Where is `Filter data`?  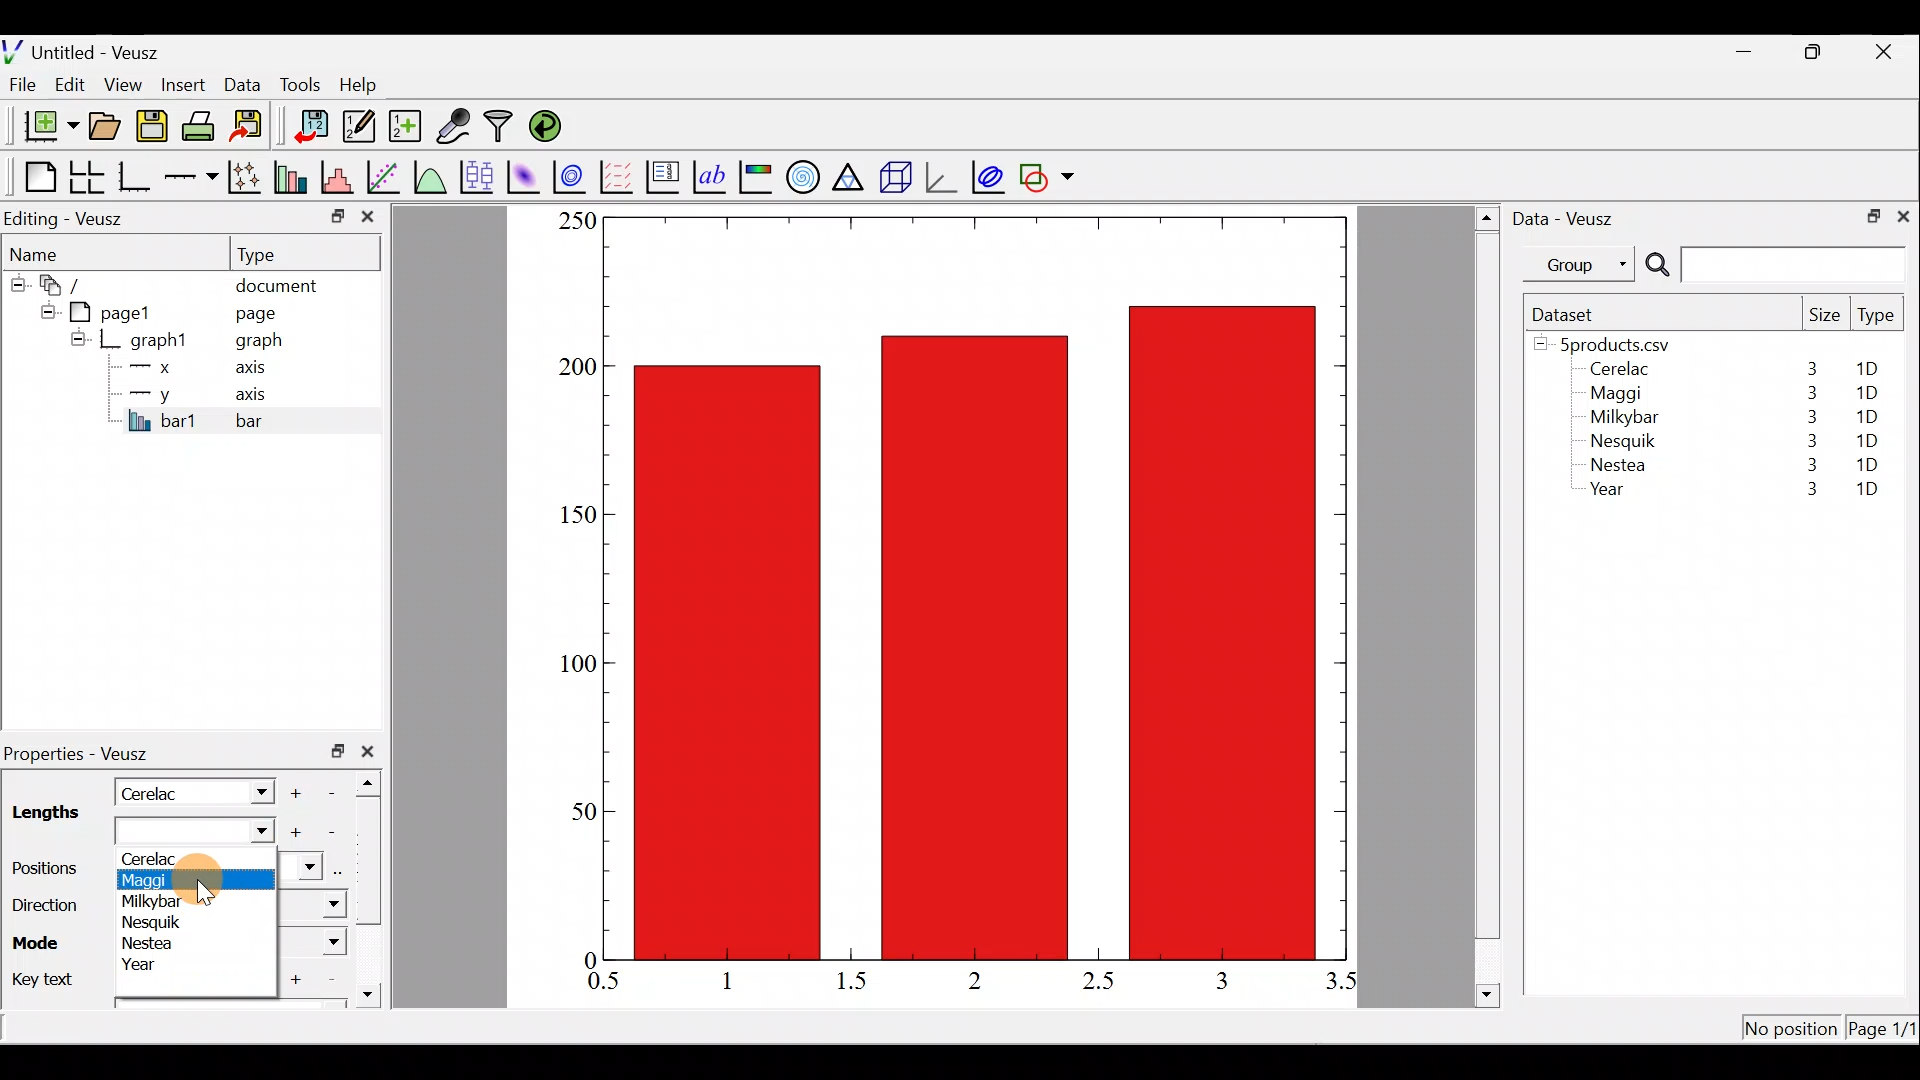
Filter data is located at coordinates (502, 128).